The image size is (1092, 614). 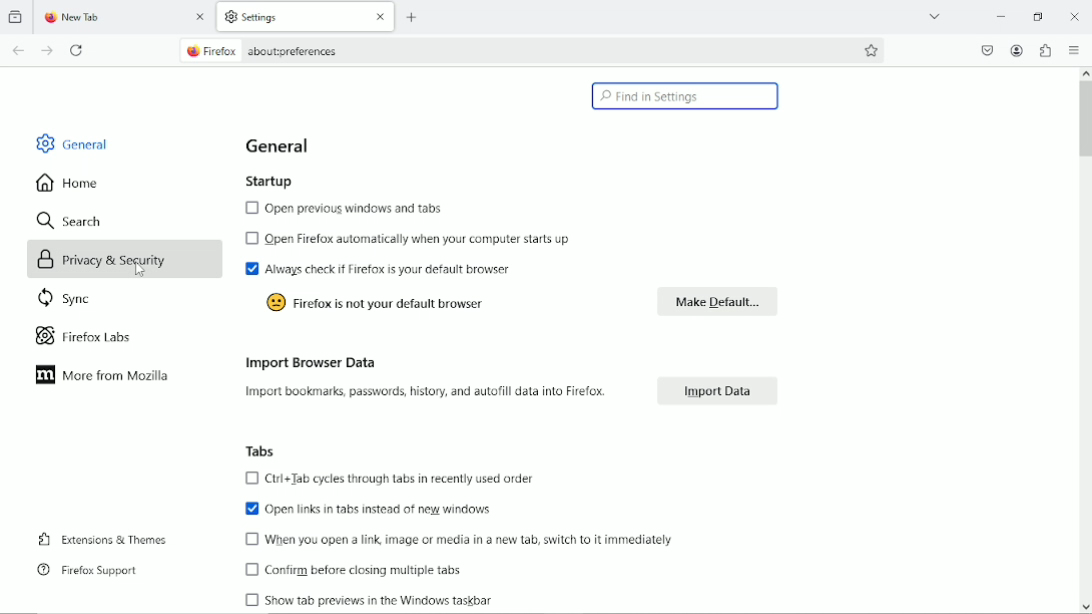 I want to click on import browser data, so click(x=315, y=360).